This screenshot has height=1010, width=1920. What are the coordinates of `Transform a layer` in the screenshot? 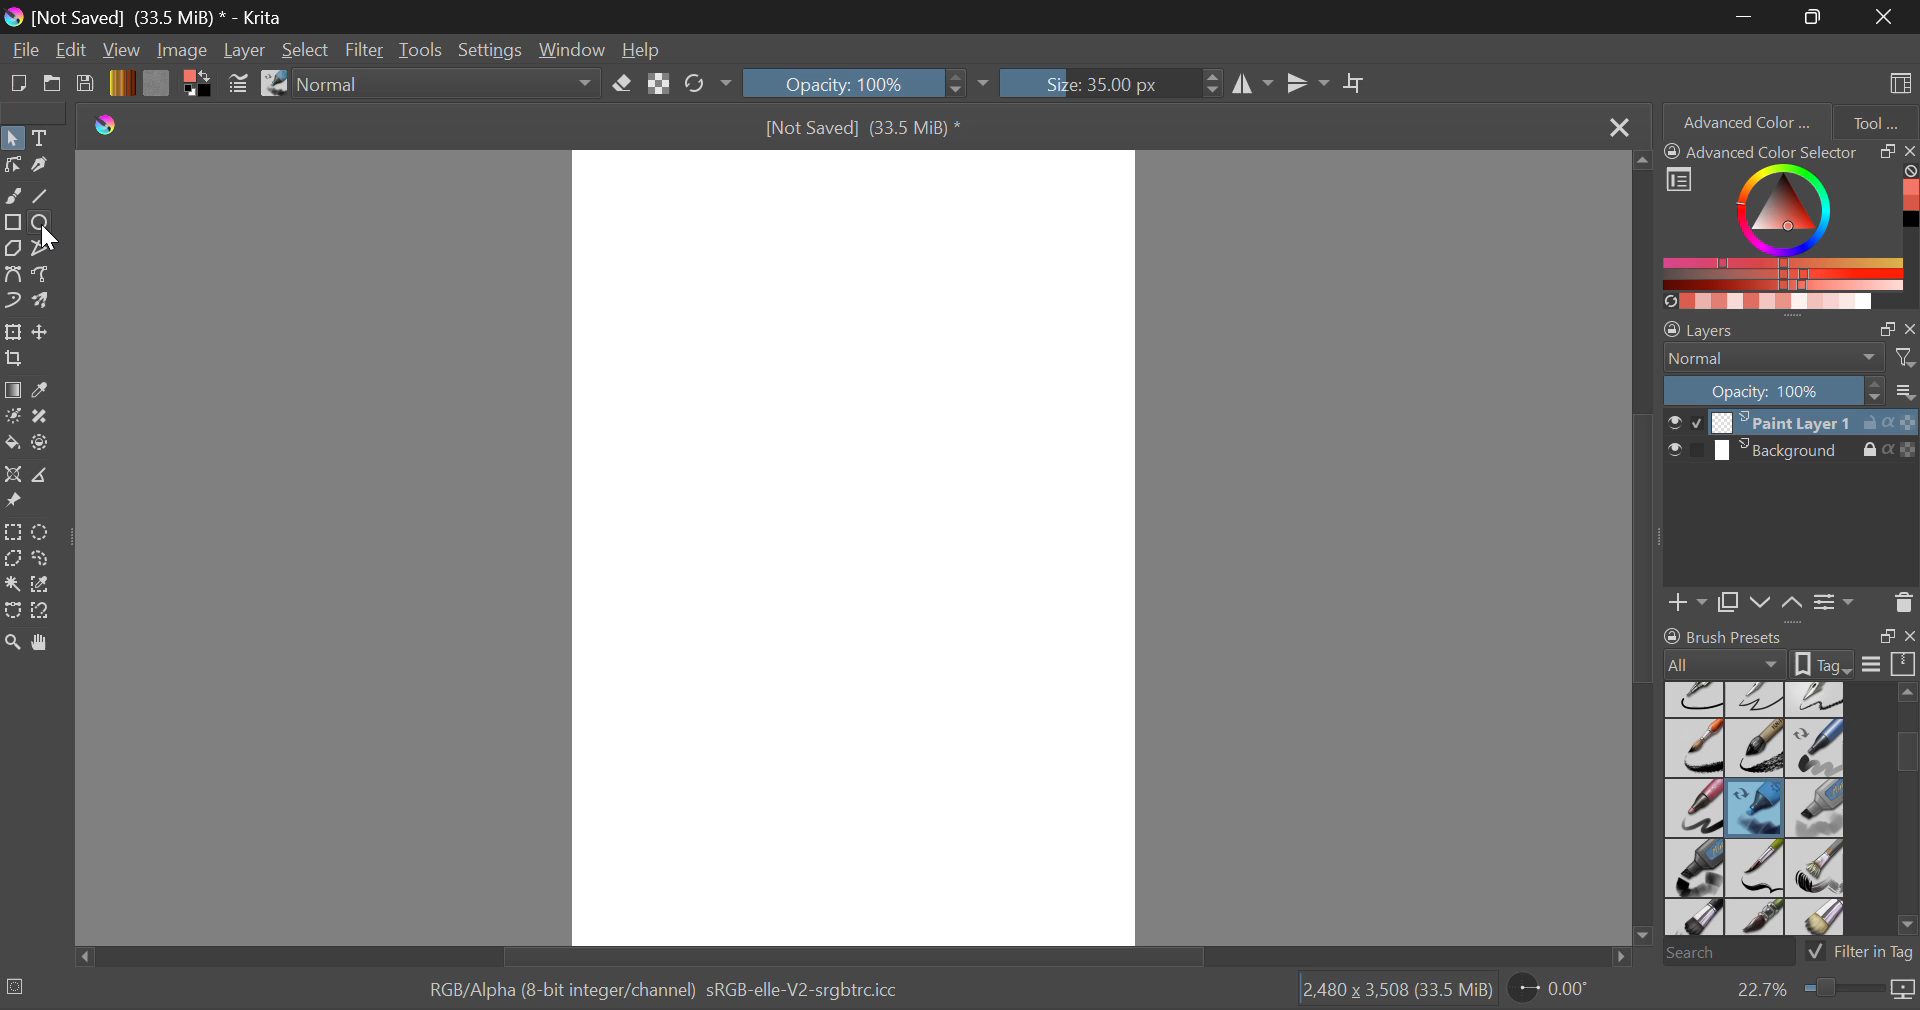 It's located at (12, 332).